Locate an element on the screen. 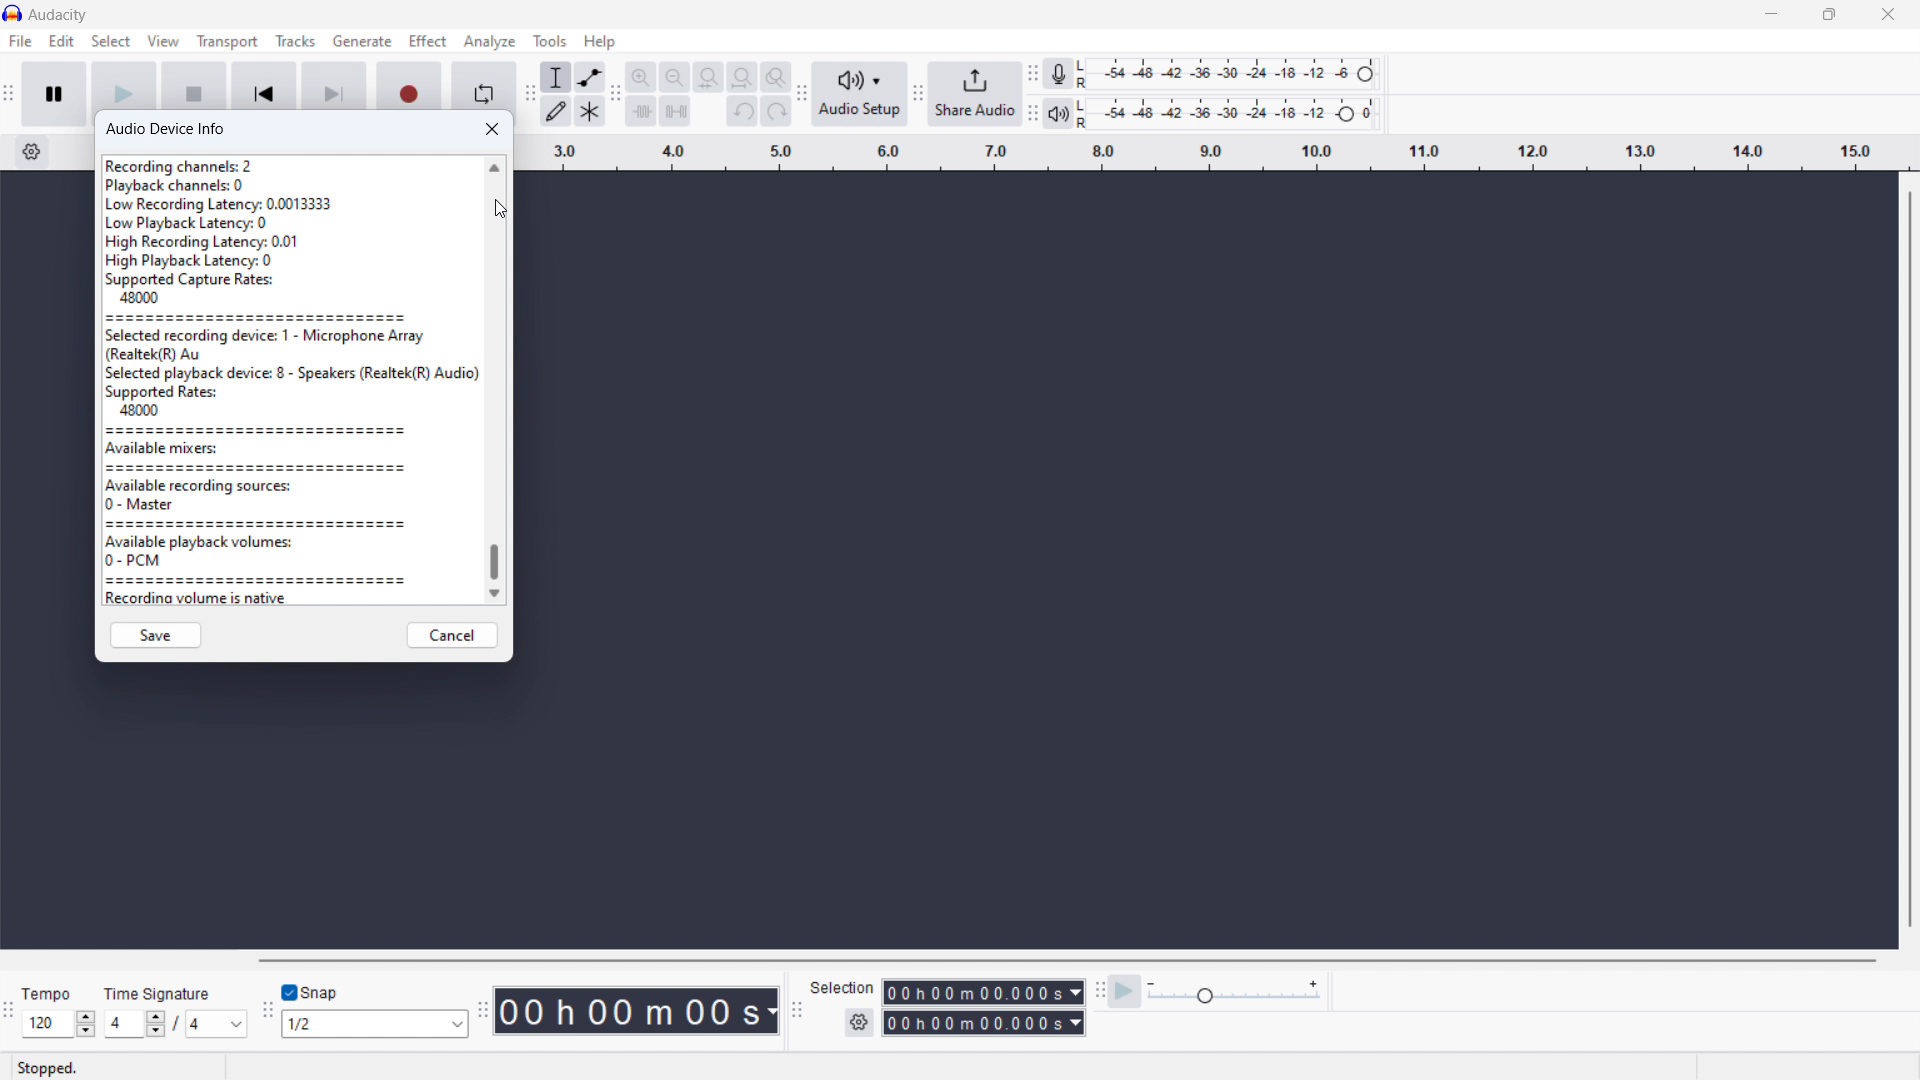  scroll down is located at coordinates (494, 594).